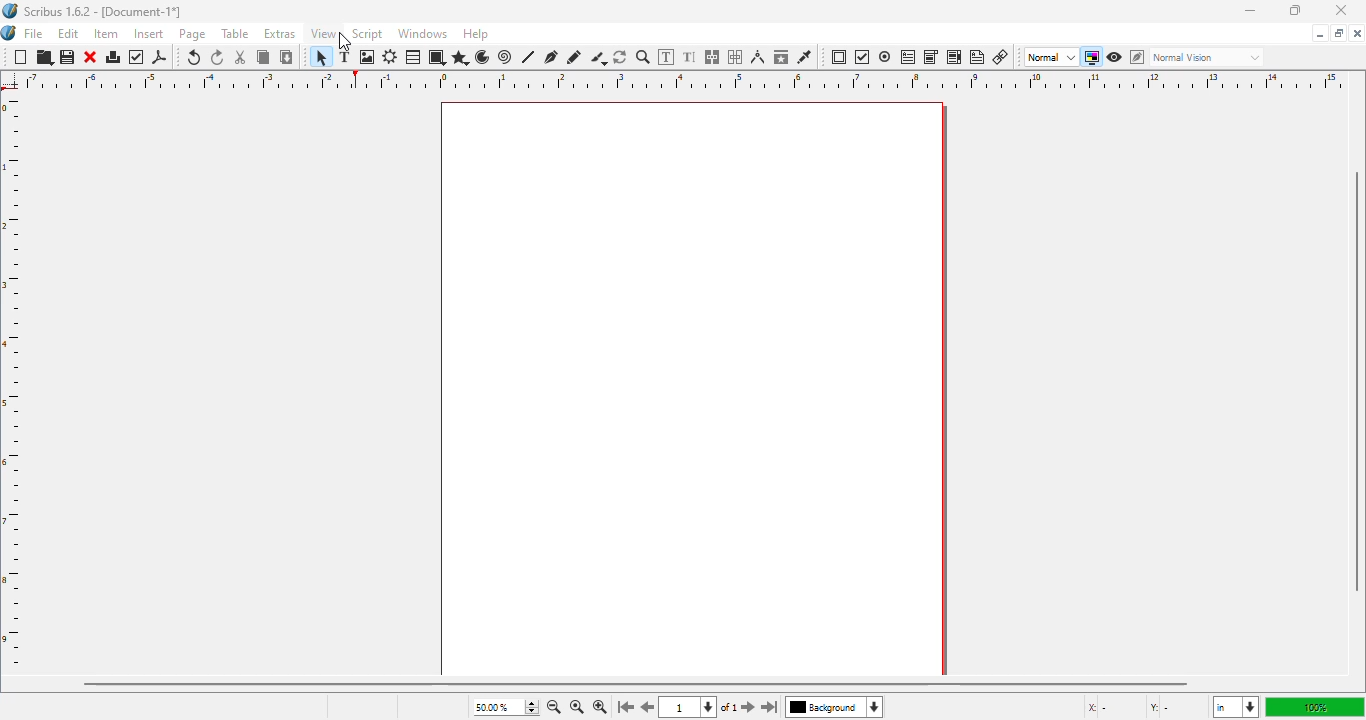  What do you see at coordinates (1131, 708) in the screenshot?
I see `X -        Y -` at bounding box center [1131, 708].